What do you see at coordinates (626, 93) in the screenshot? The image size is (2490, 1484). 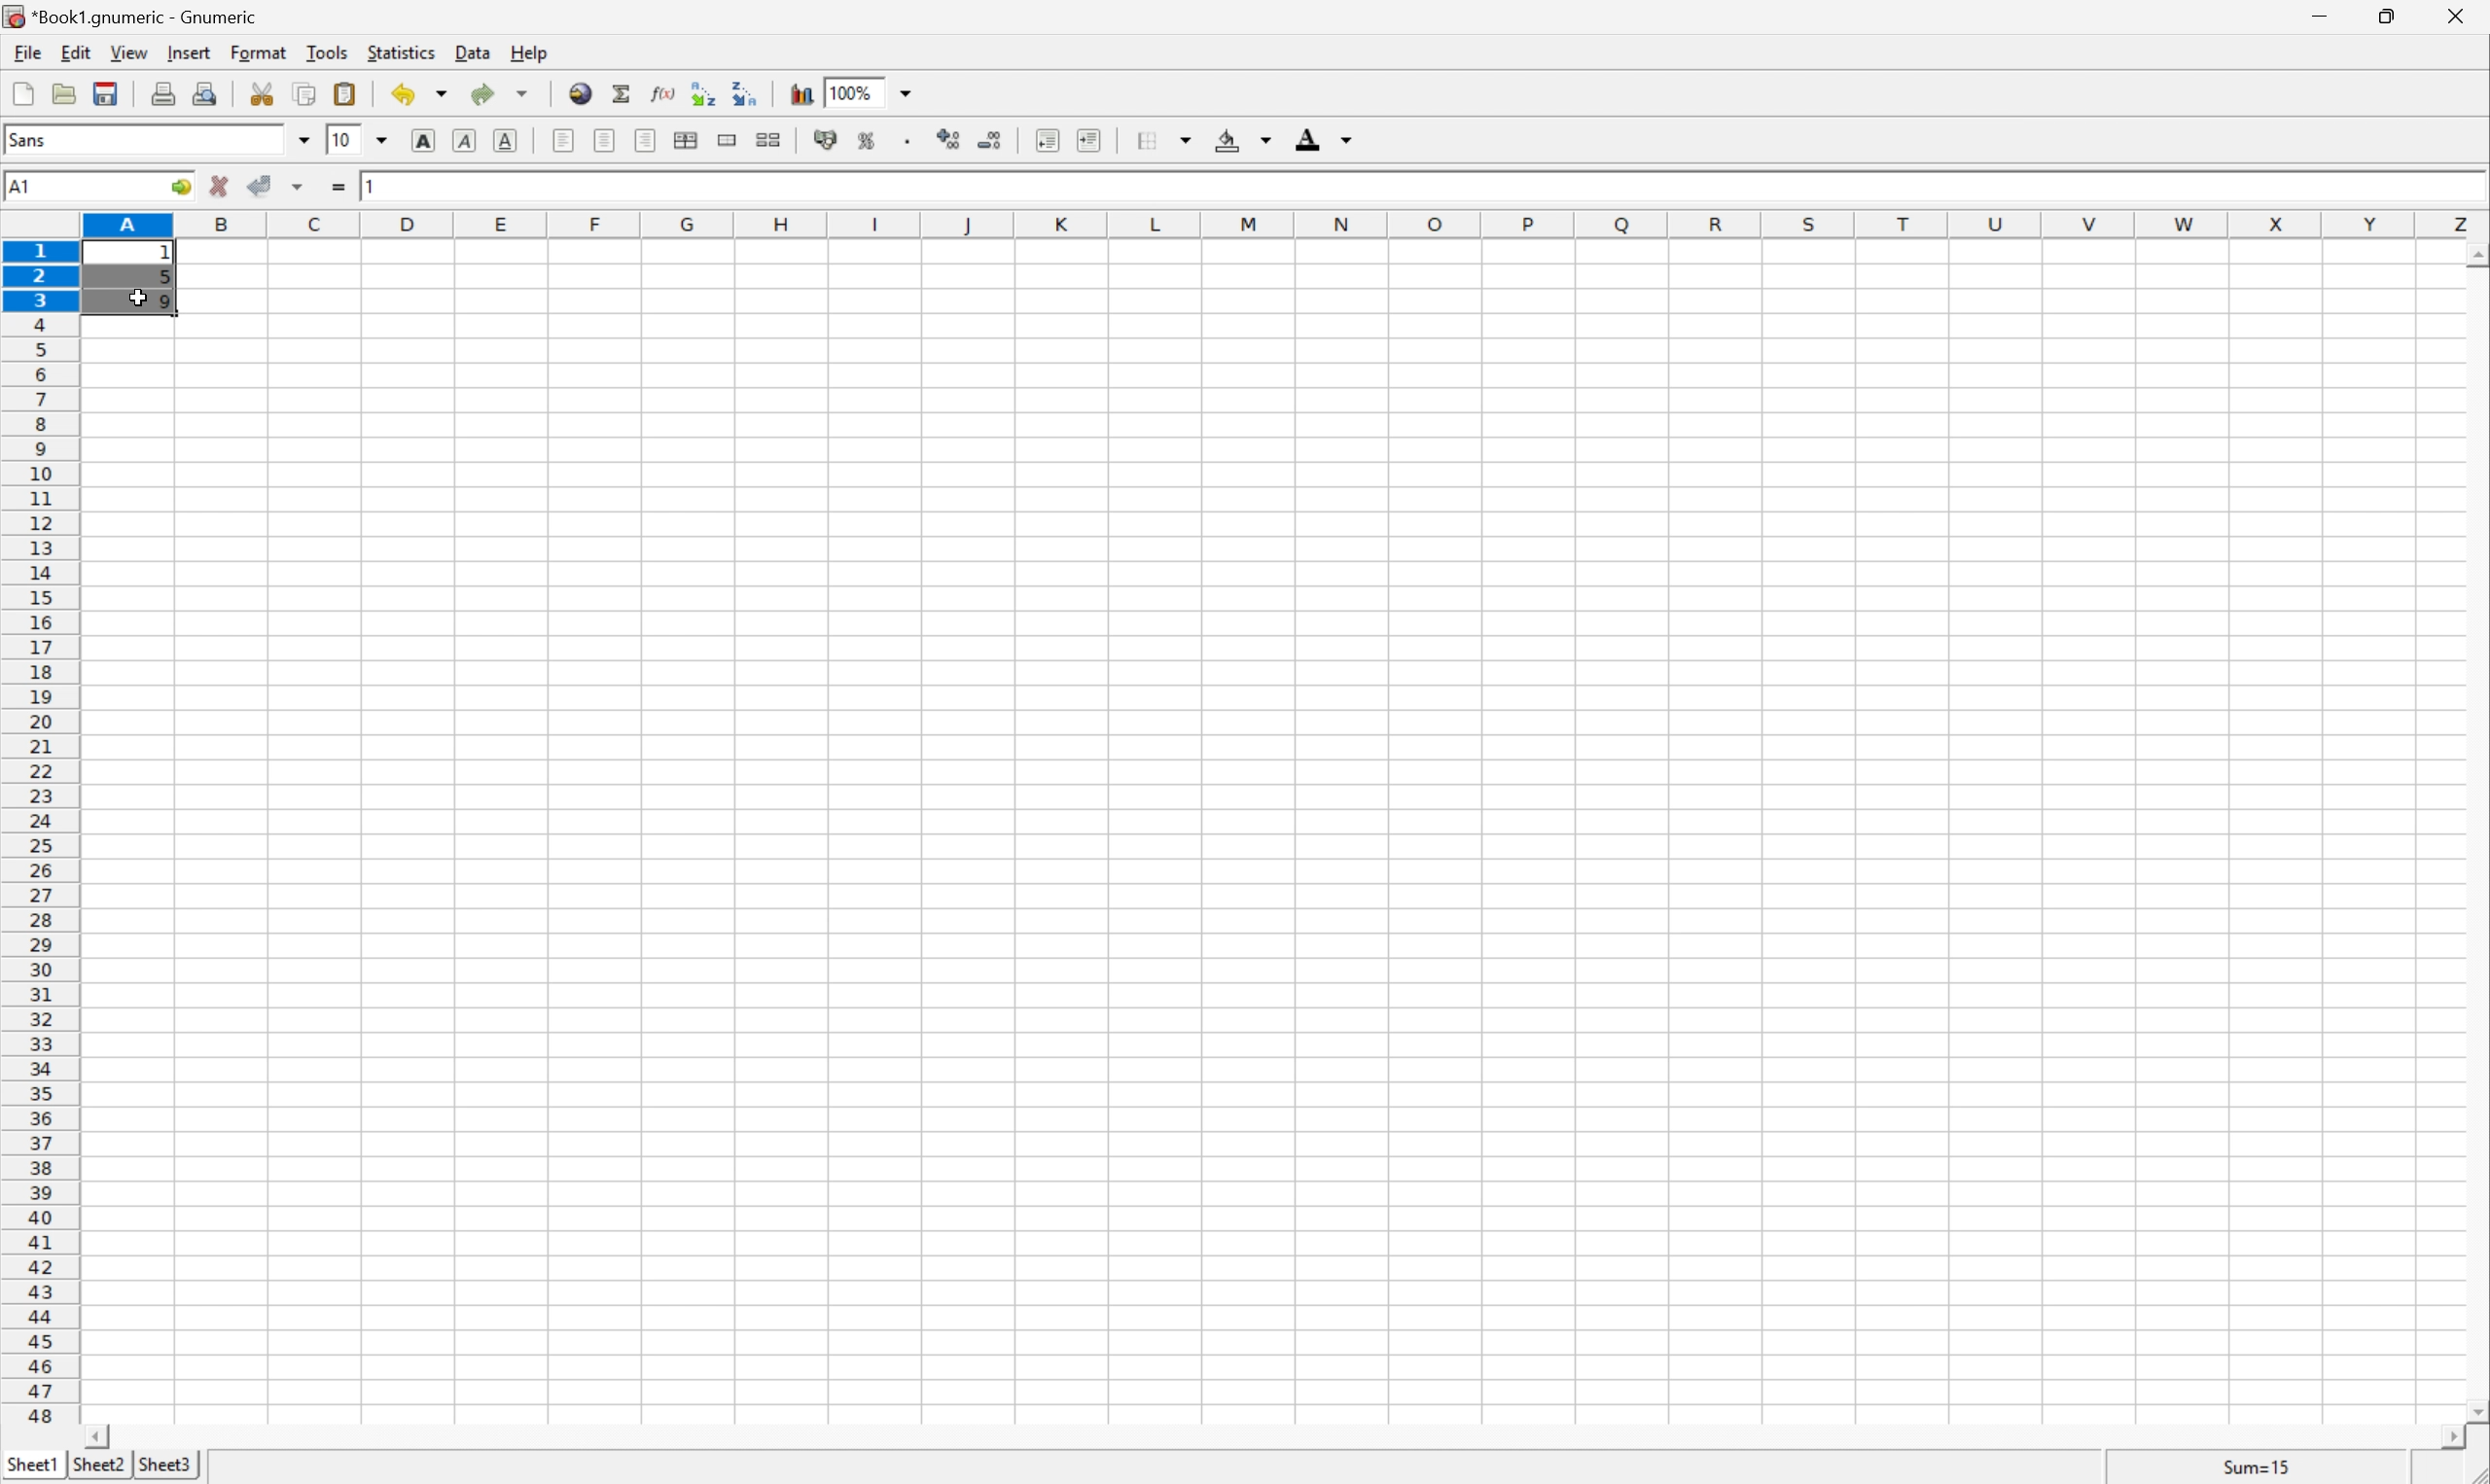 I see `sum in current cell` at bounding box center [626, 93].